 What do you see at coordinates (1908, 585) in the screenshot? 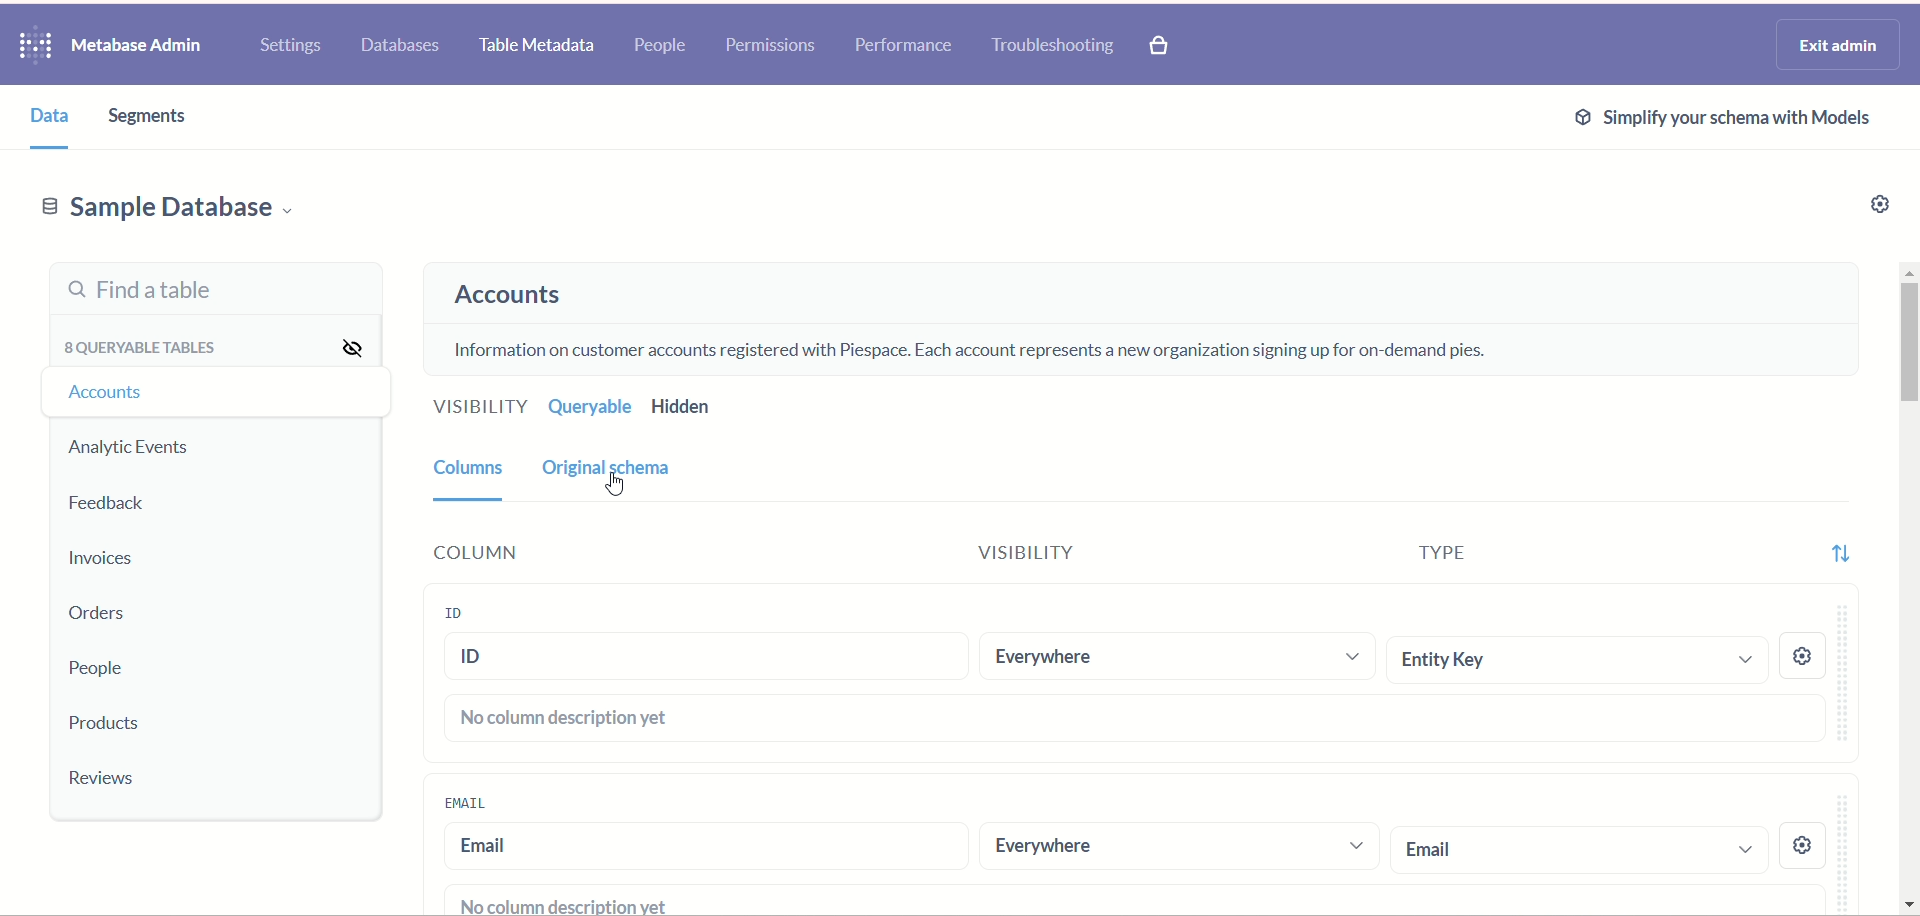
I see `vertical scroll bar` at bounding box center [1908, 585].